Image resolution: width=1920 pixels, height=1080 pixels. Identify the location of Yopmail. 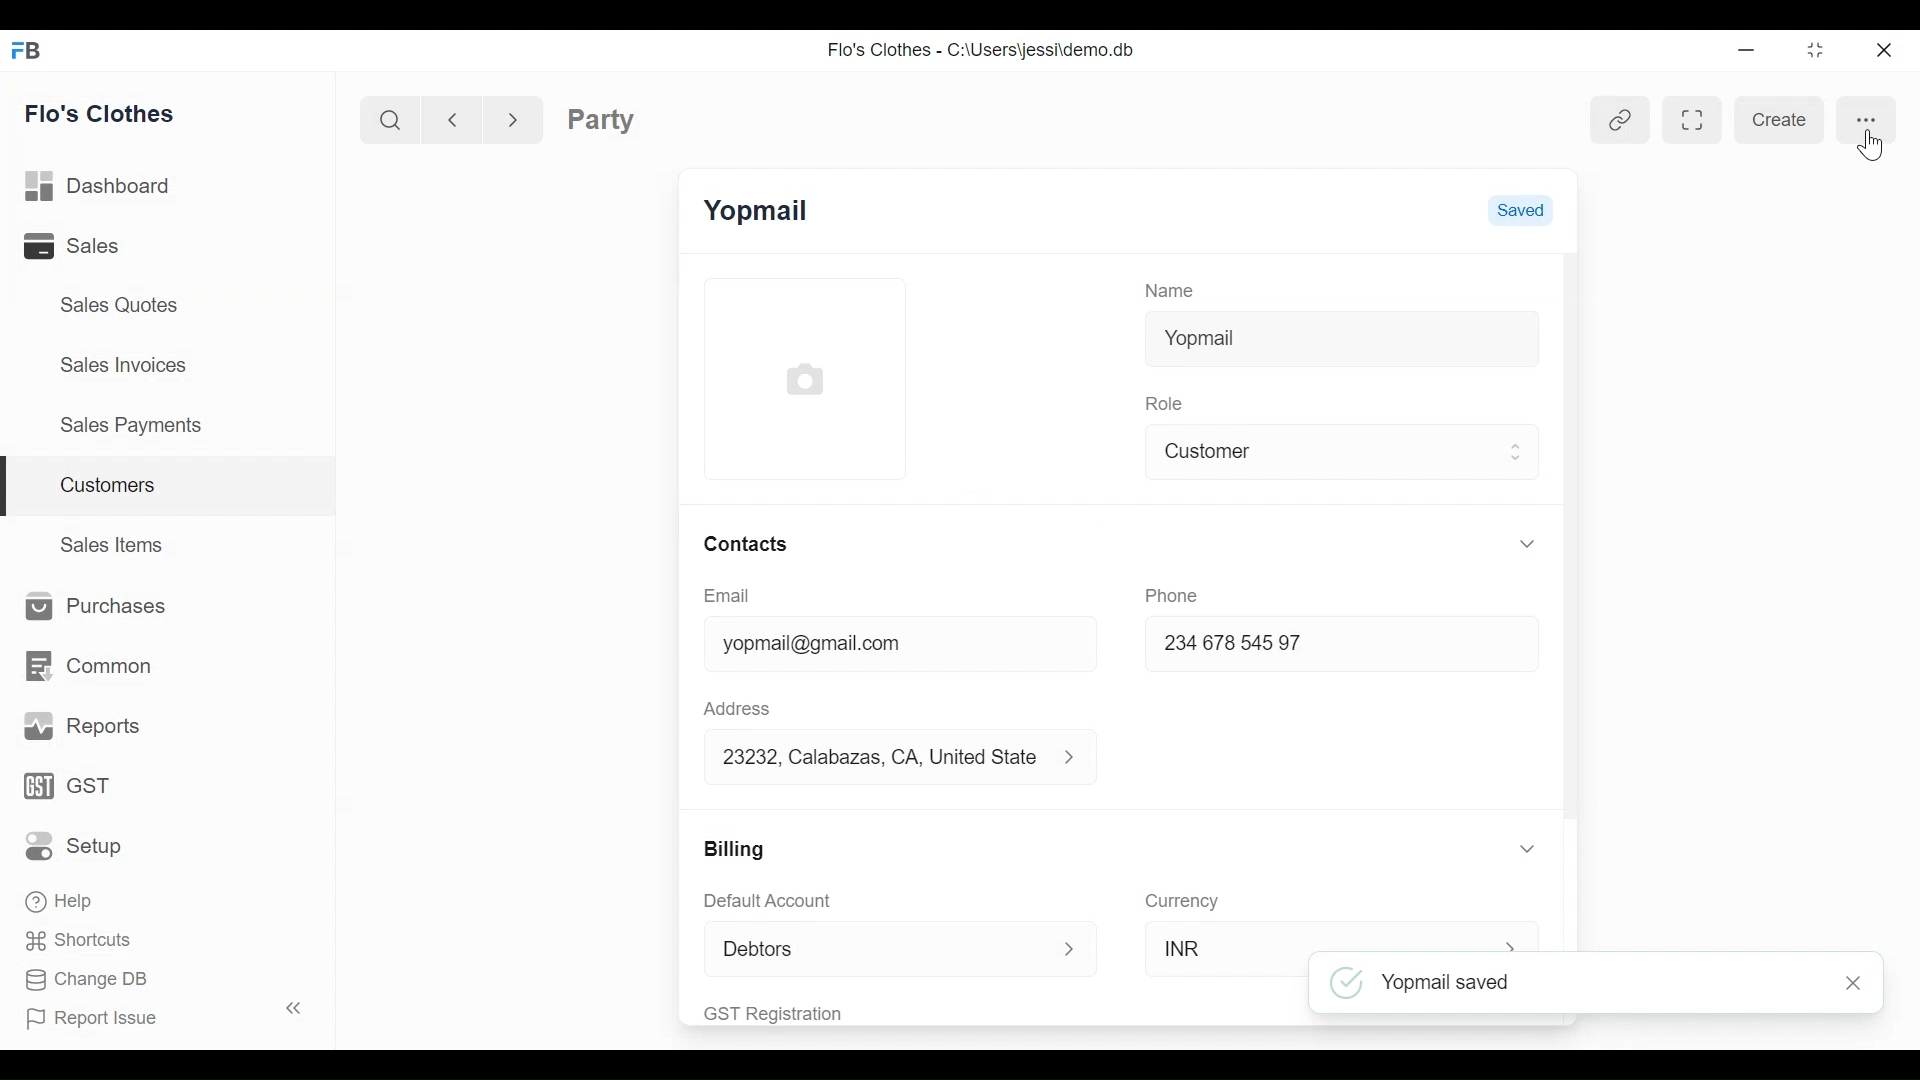
(1344, 339).